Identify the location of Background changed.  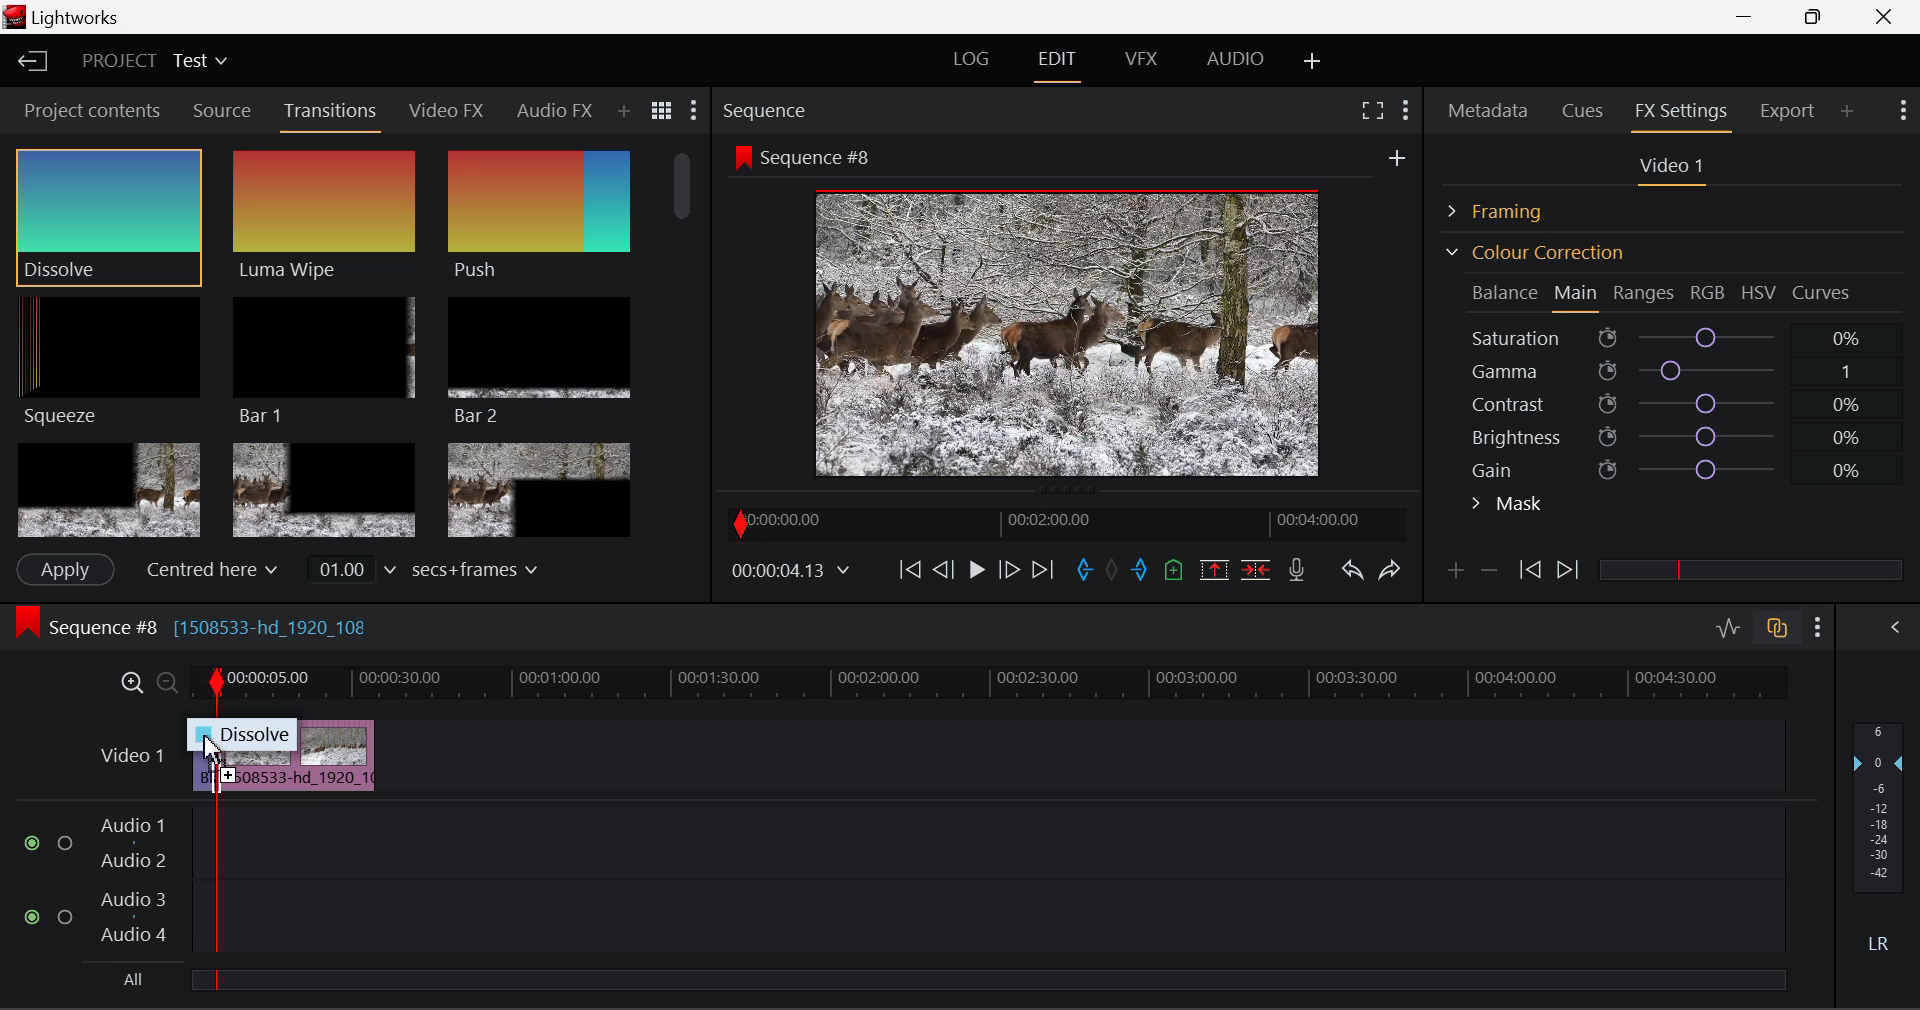
(1073, 315).